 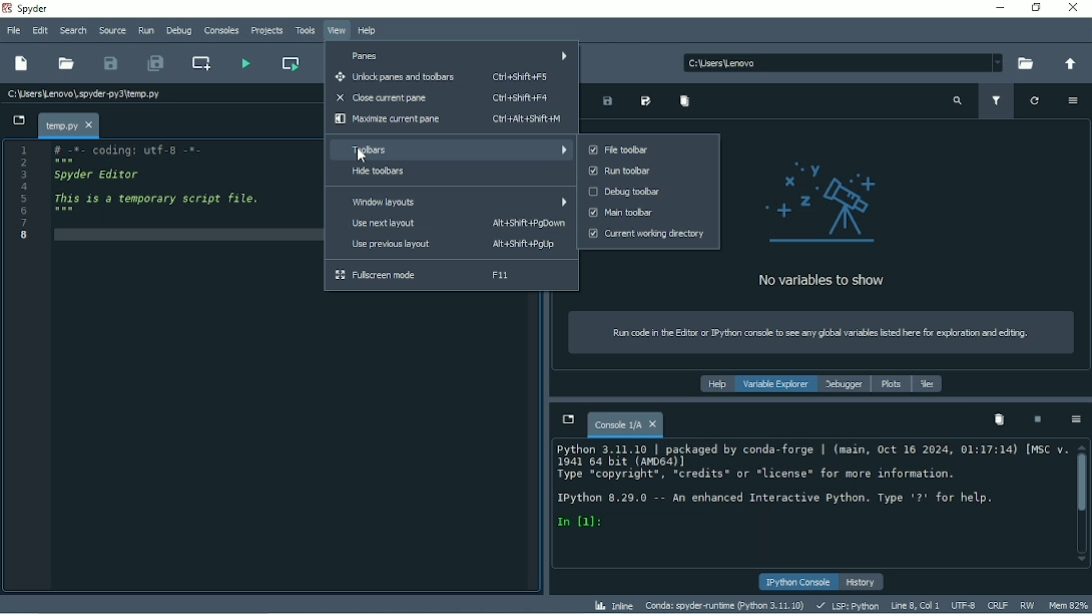 I want to click on Search, so click(x=74, y=30).